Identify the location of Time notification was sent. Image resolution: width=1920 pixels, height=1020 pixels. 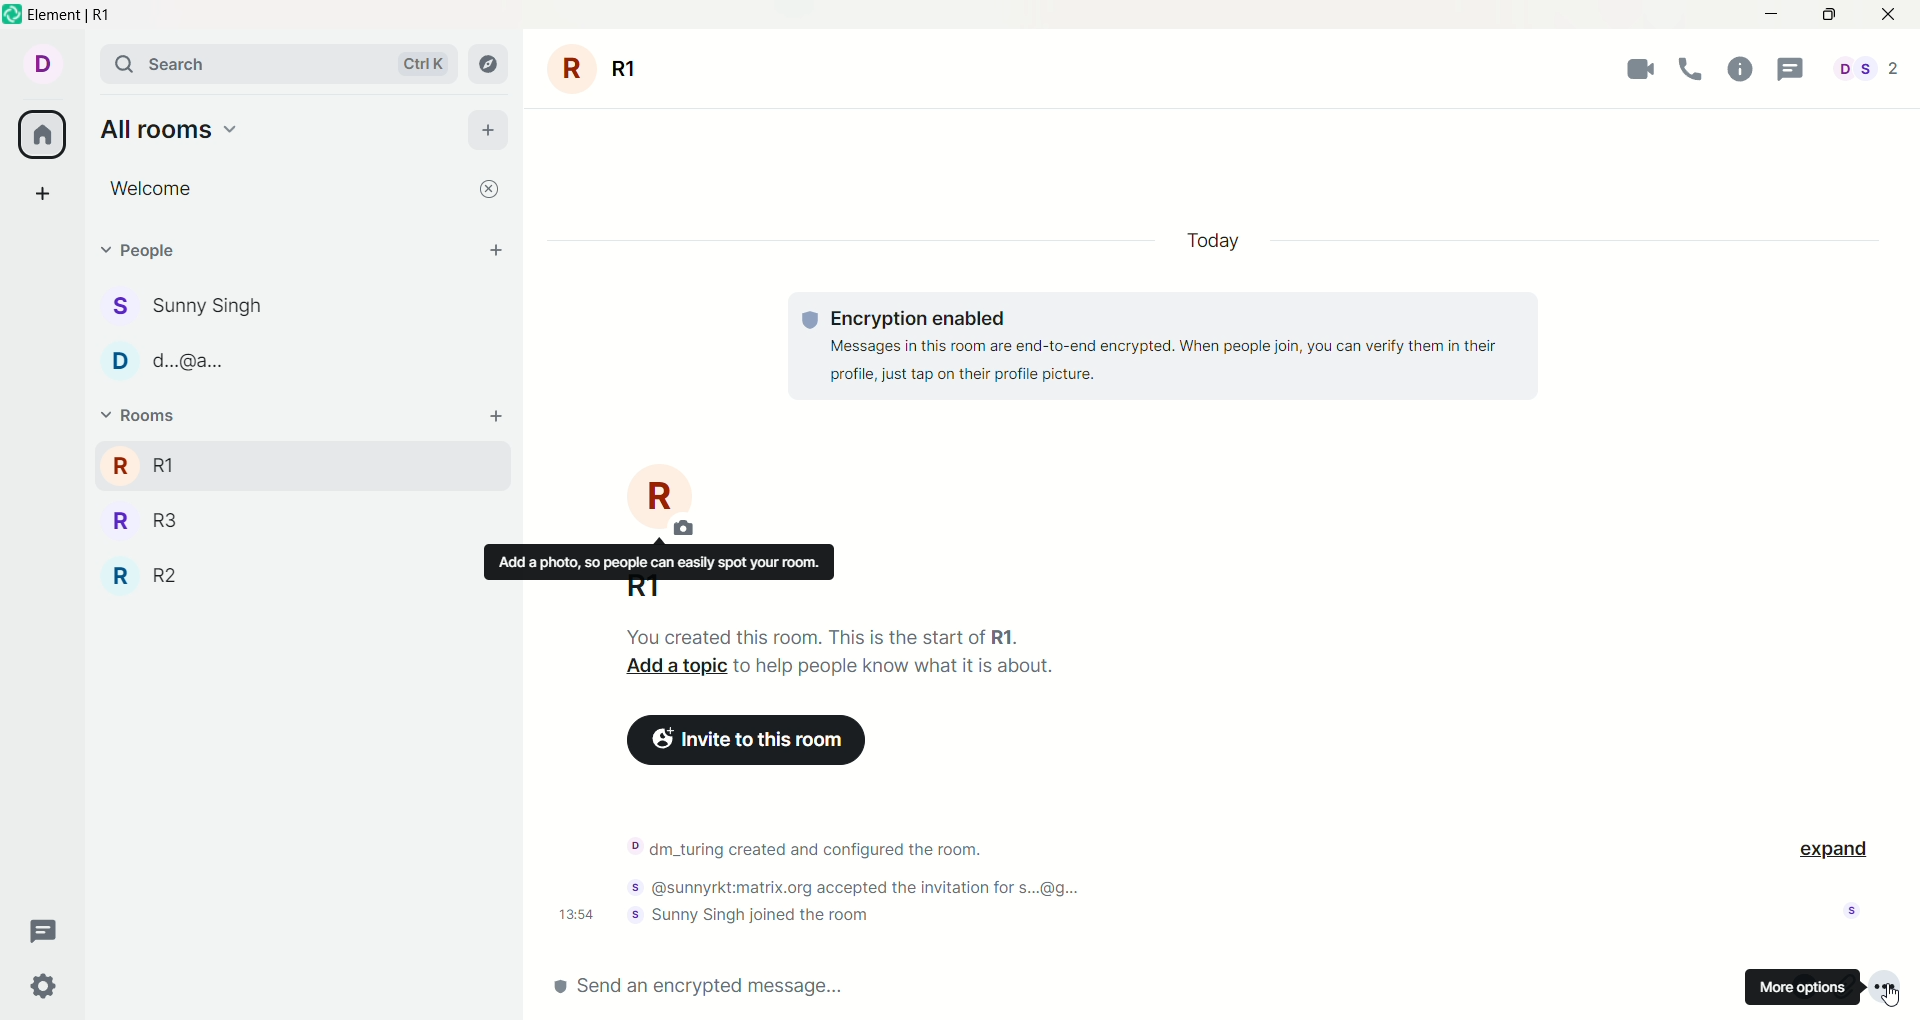
(576, 914).